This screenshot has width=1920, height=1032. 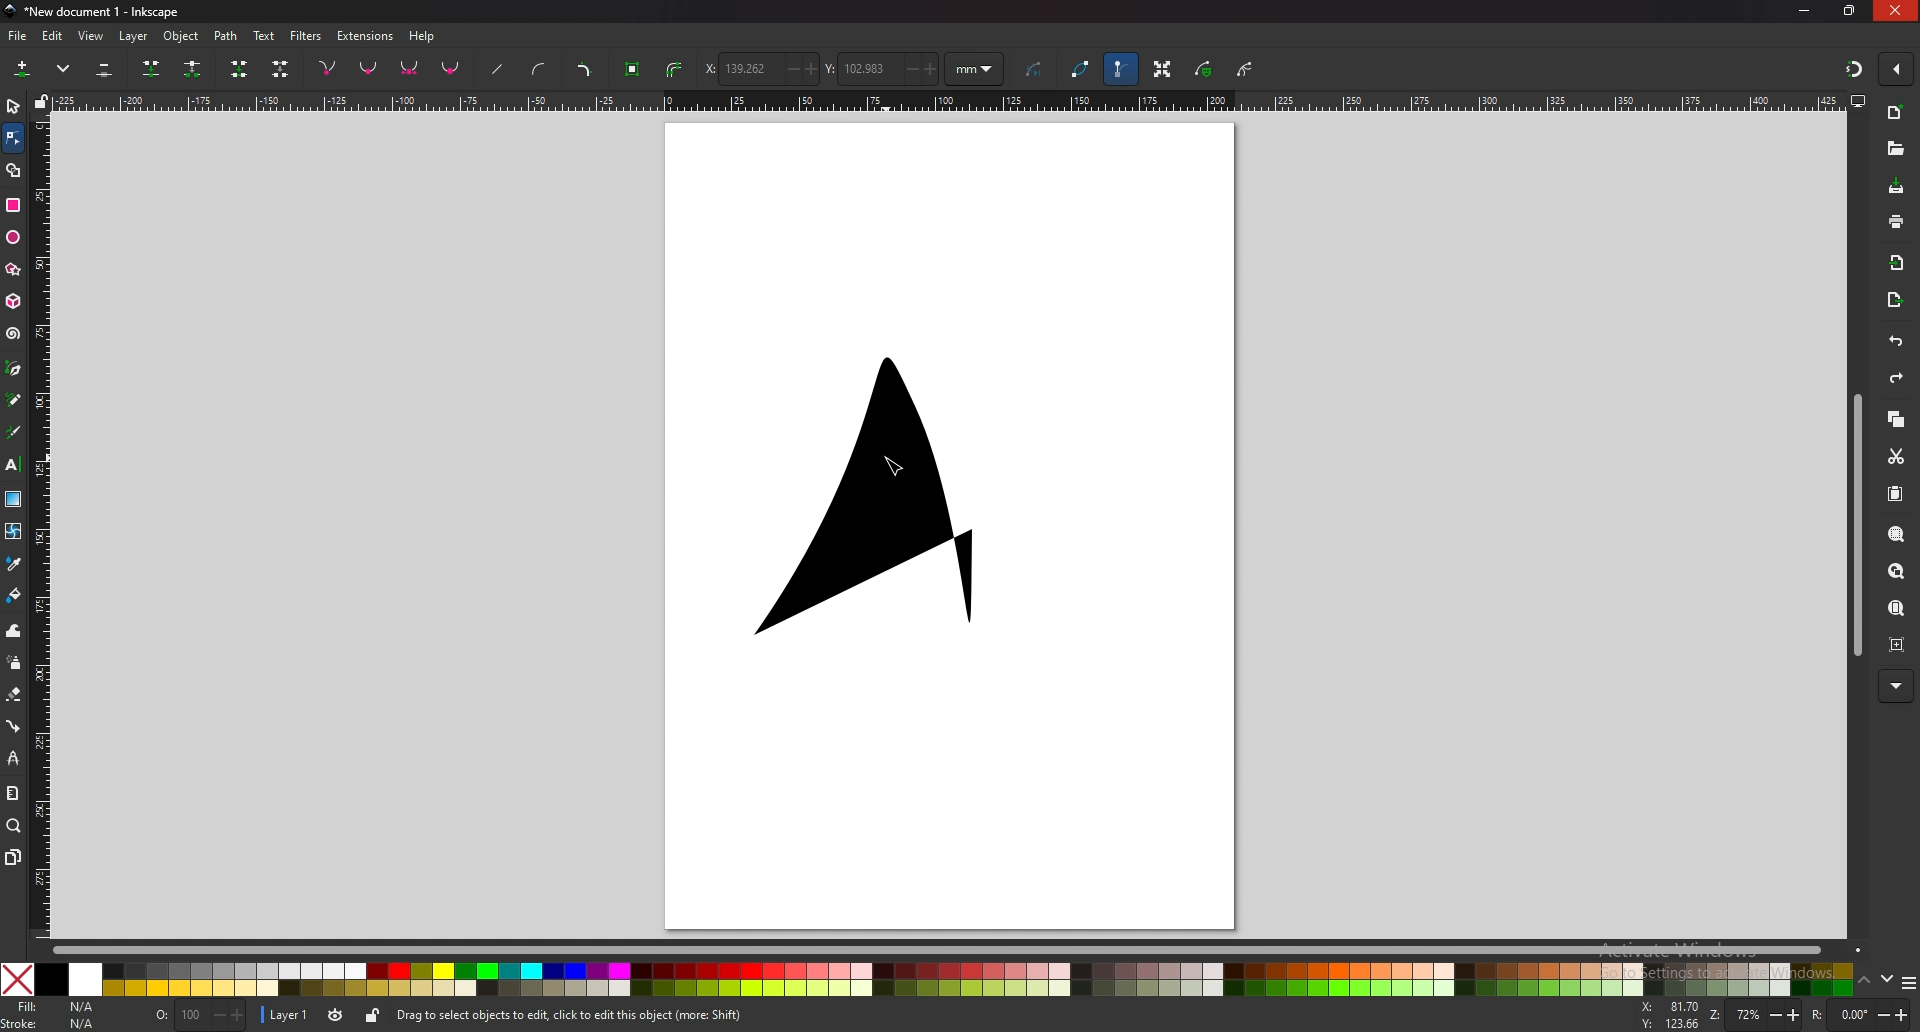 What do you see at coordinates (13, 725) in the screenshot?
I see `connector` at bounding box center [13, 725].